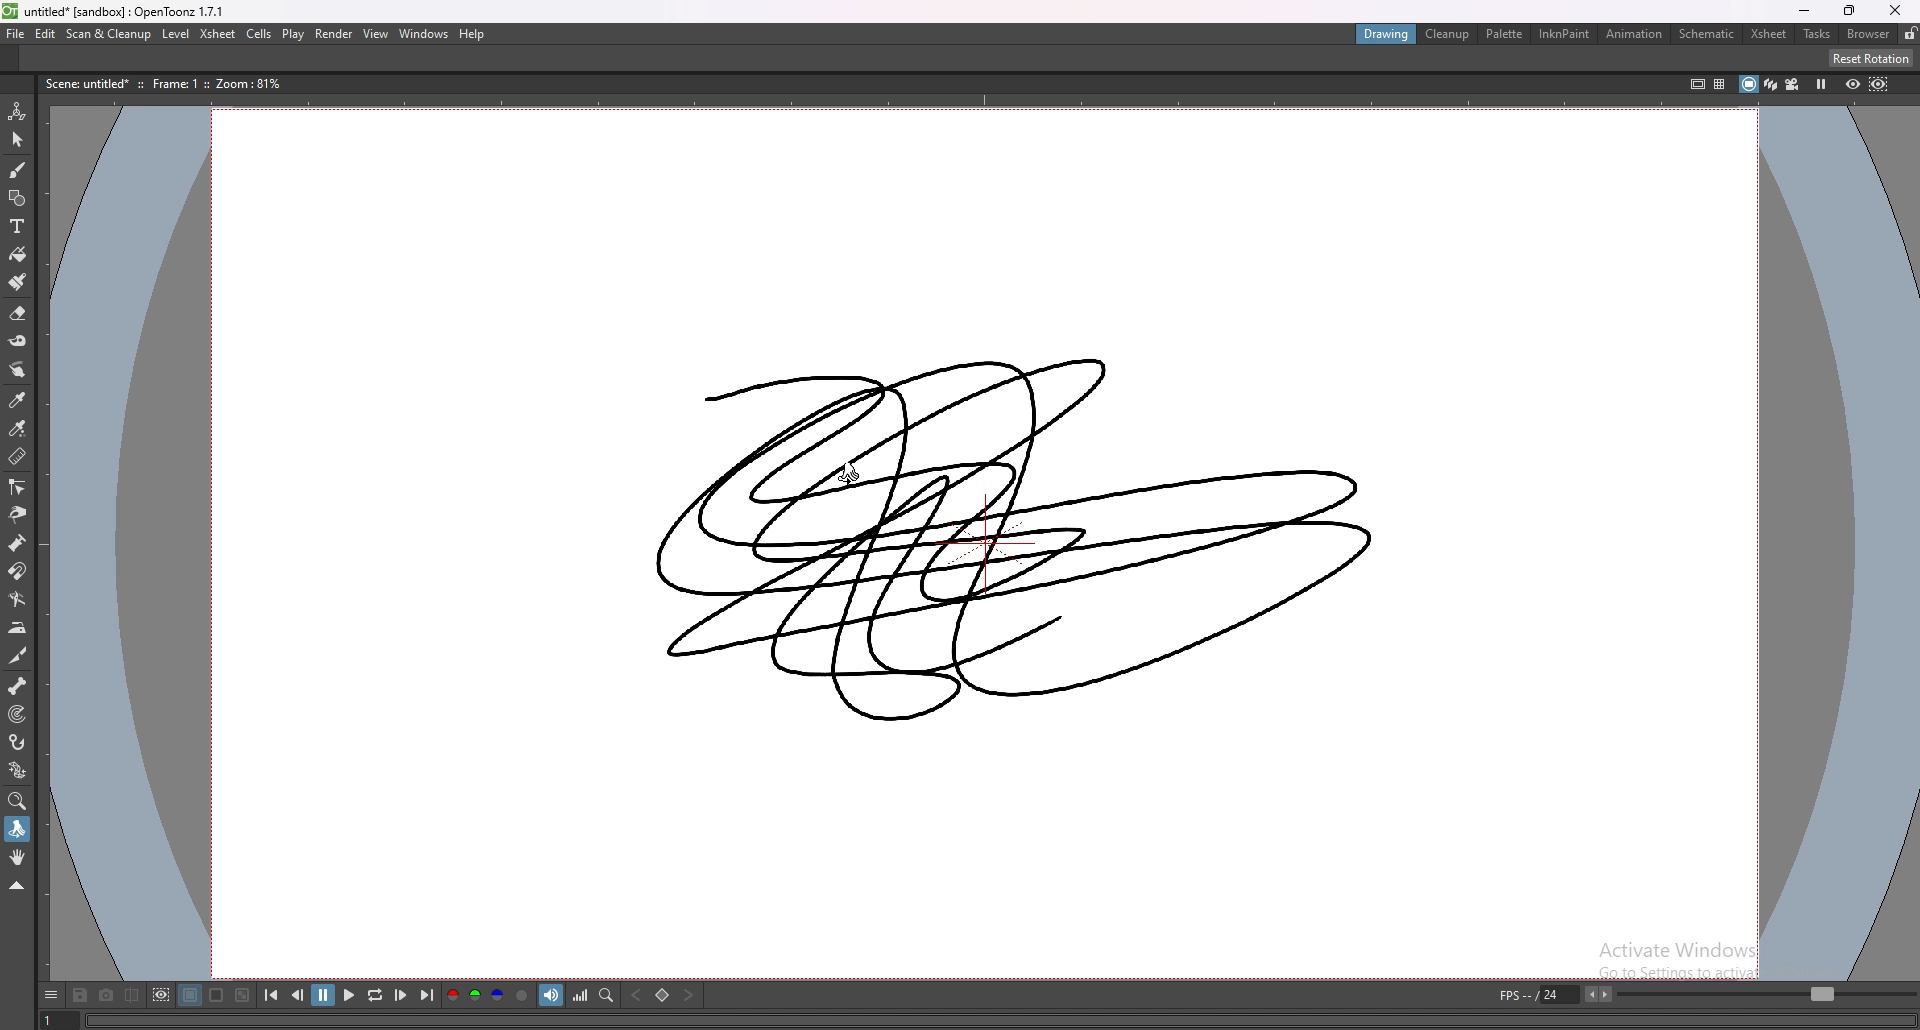 This screenshot has height=1030, width=1920. Describe the element at coordinates (19, 341) in the screenshot. I see `tape` at that location.